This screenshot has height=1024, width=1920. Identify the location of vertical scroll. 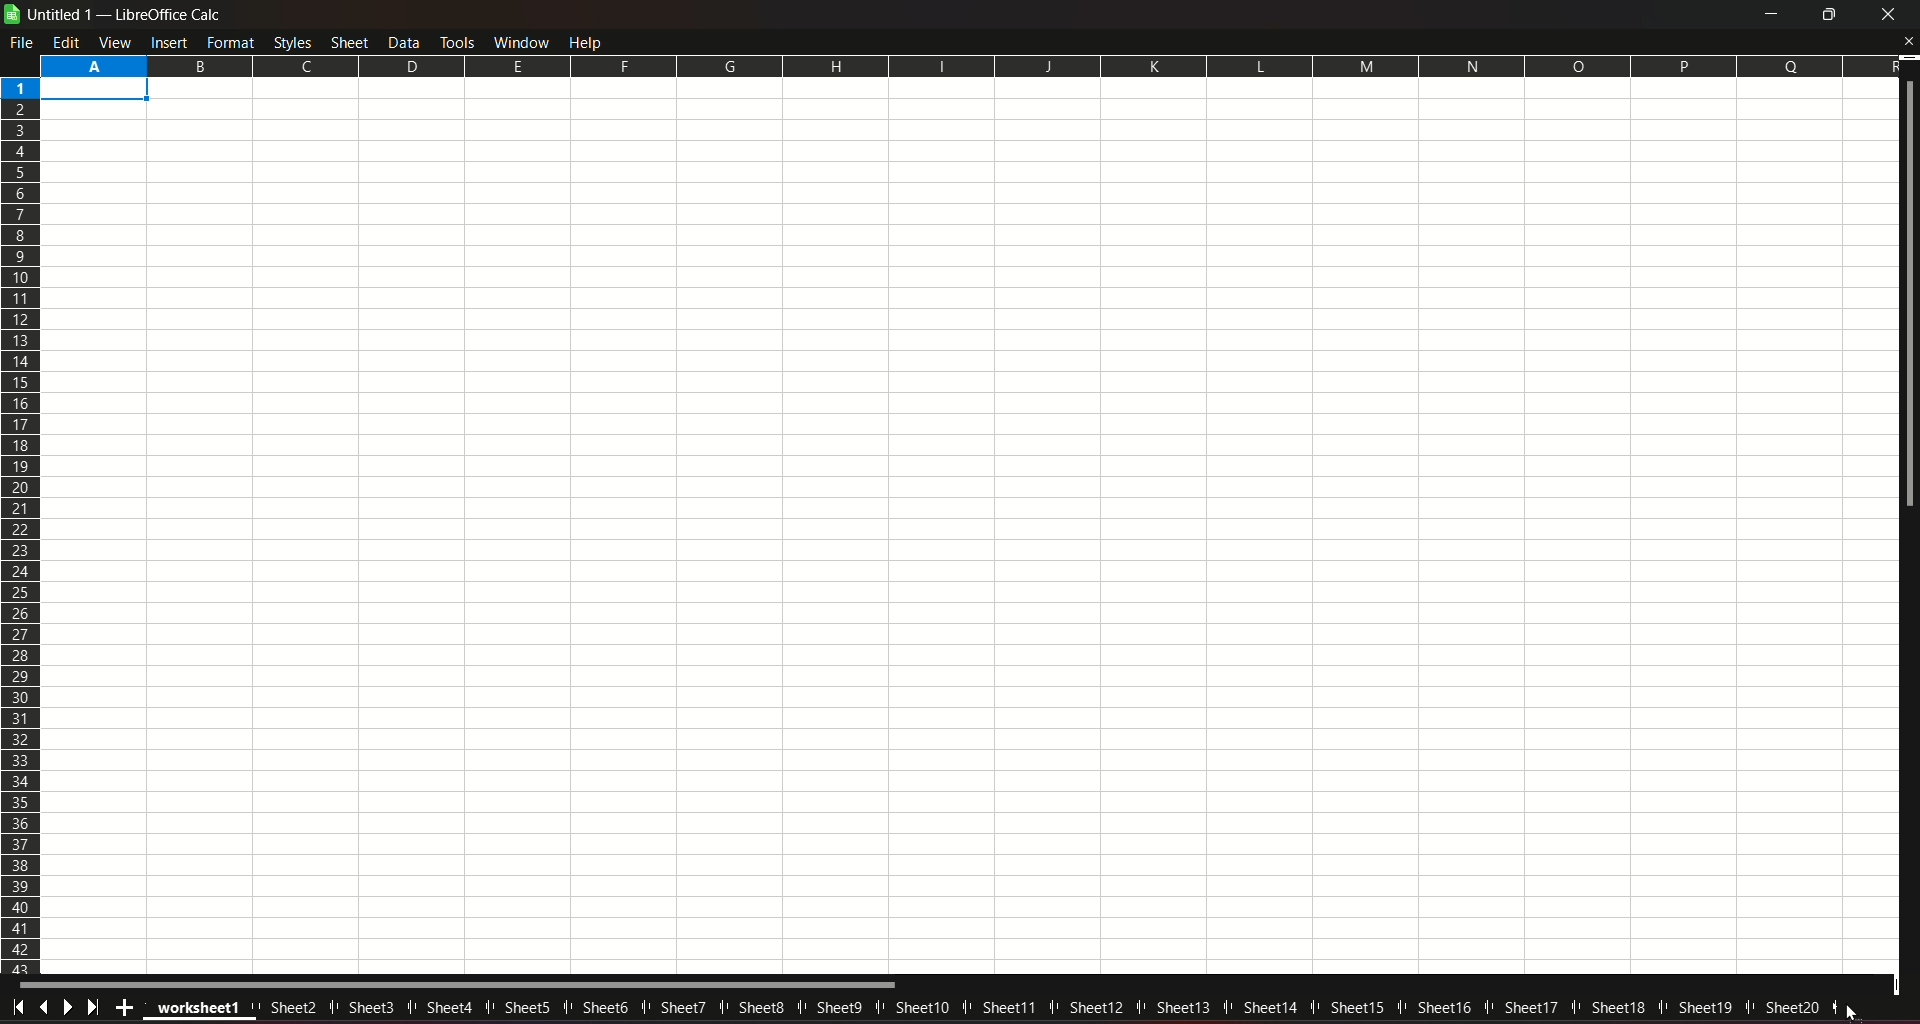
(1908, 299).